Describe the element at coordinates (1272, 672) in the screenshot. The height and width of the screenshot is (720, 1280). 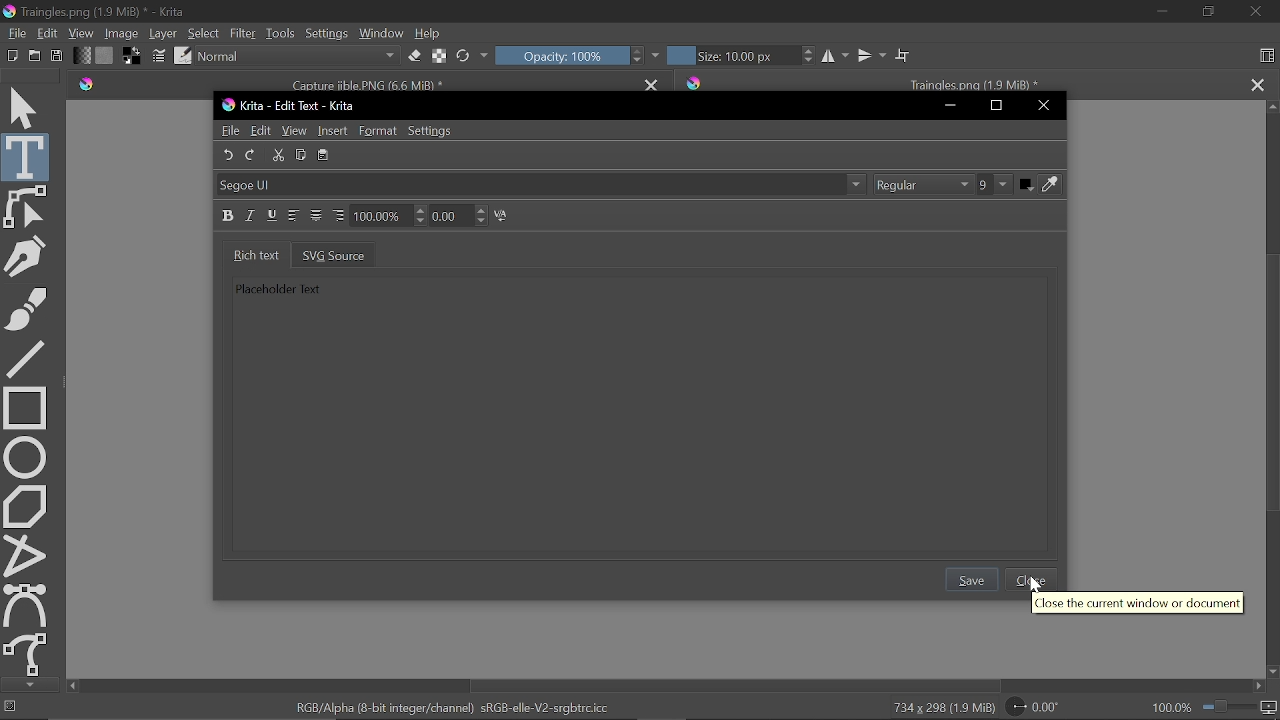
I see `Move down` at that location.